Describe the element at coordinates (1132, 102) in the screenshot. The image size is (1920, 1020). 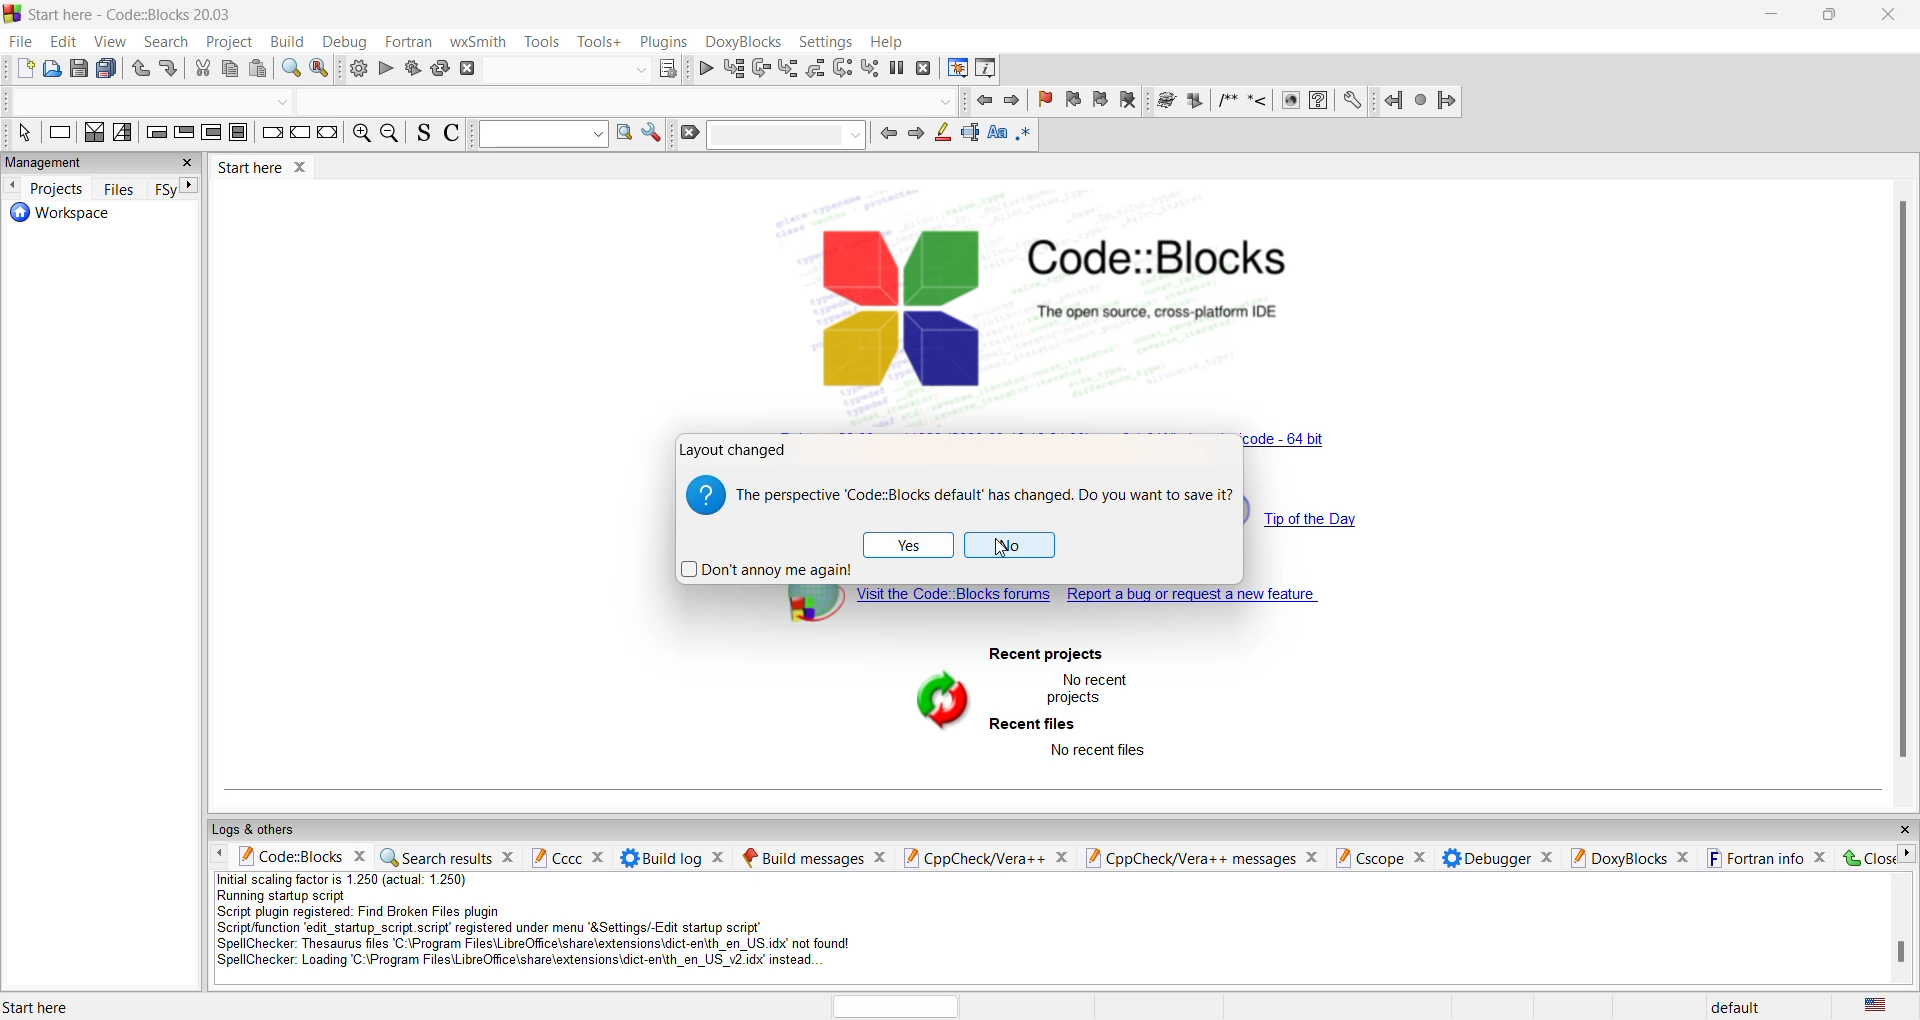
I see `remove bookmark` at that location.